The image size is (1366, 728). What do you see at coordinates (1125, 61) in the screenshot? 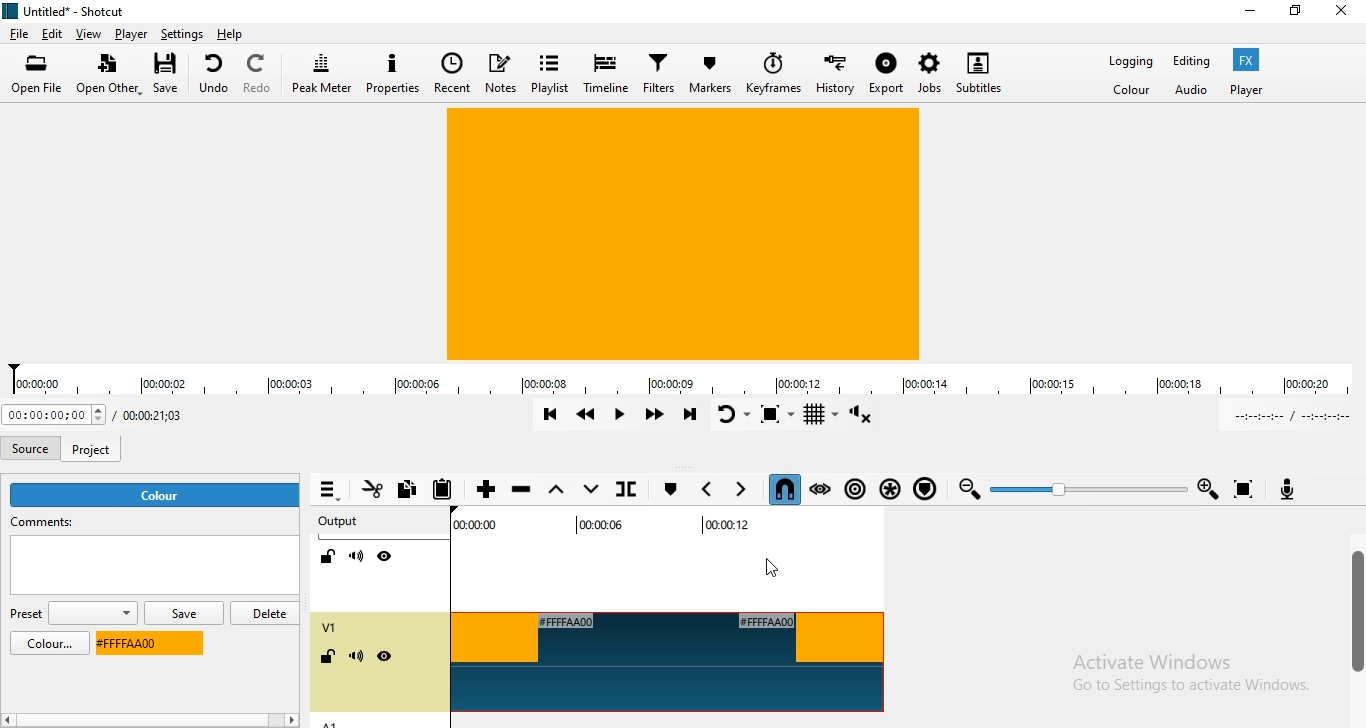
I see `Logging` at bounding box center [1125, 61].